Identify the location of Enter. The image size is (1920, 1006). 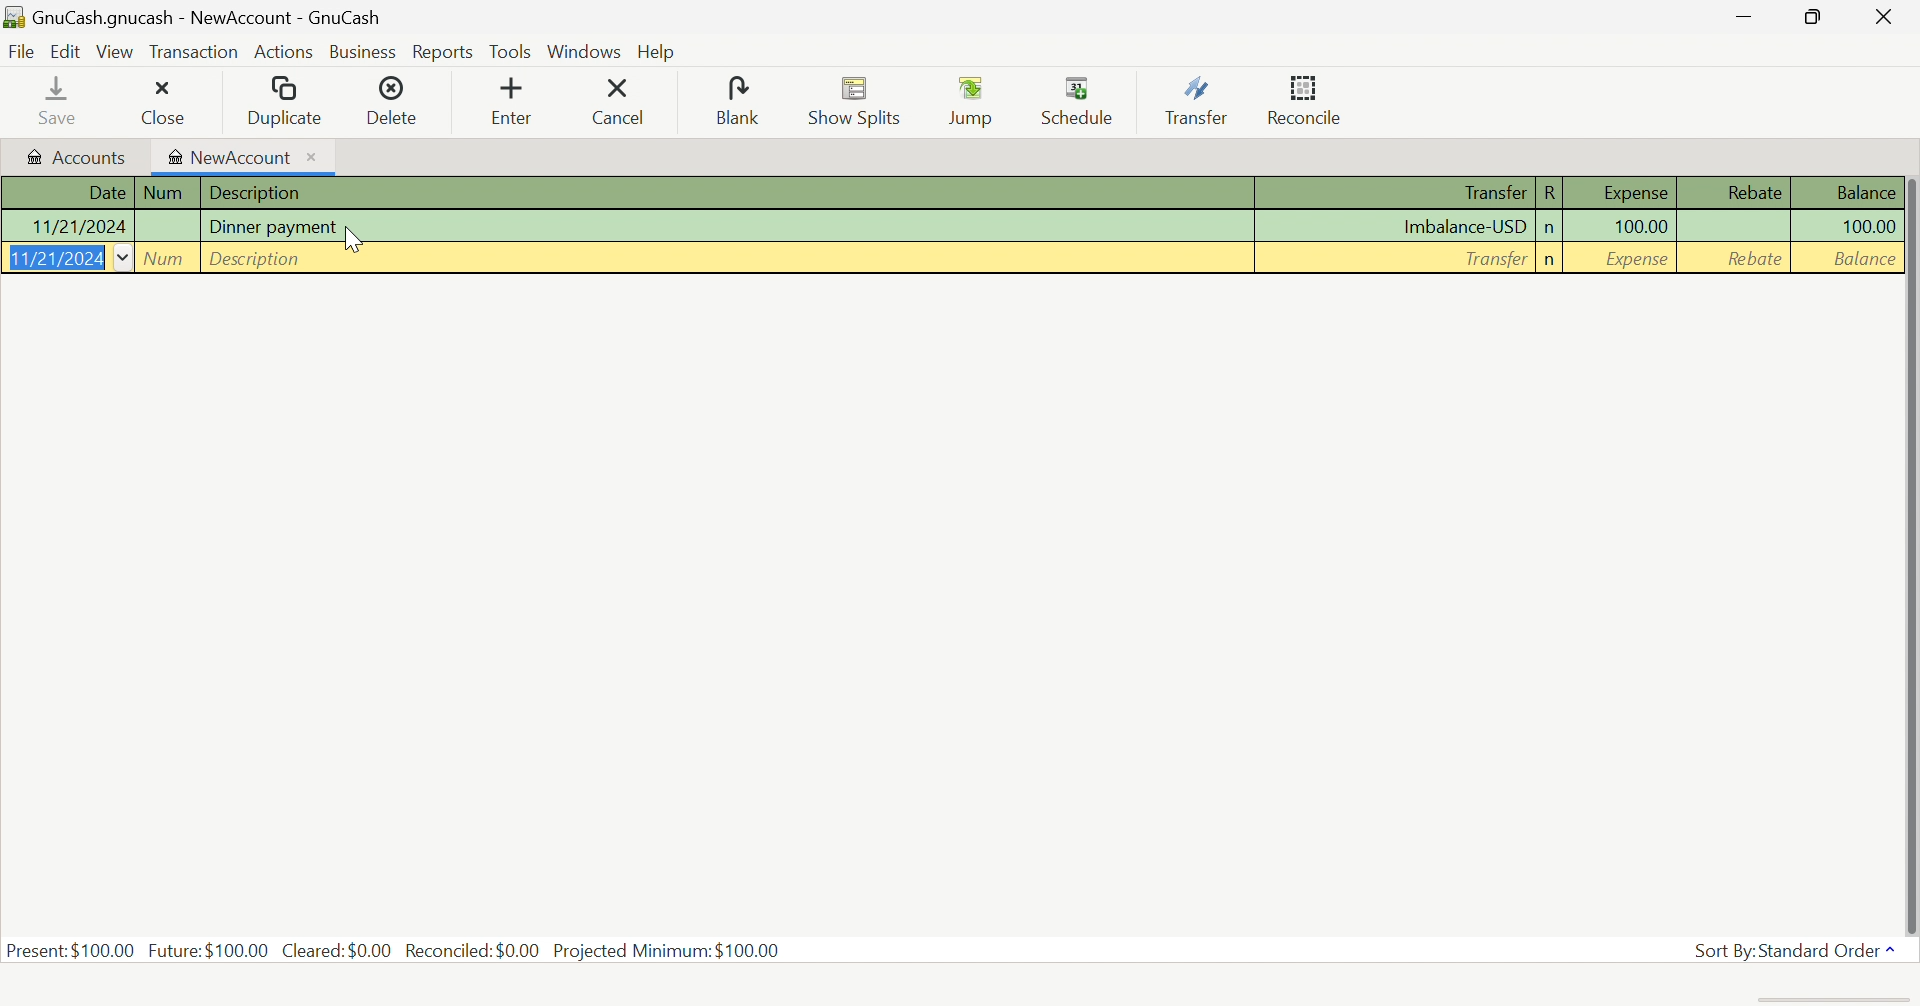
(523, 103).